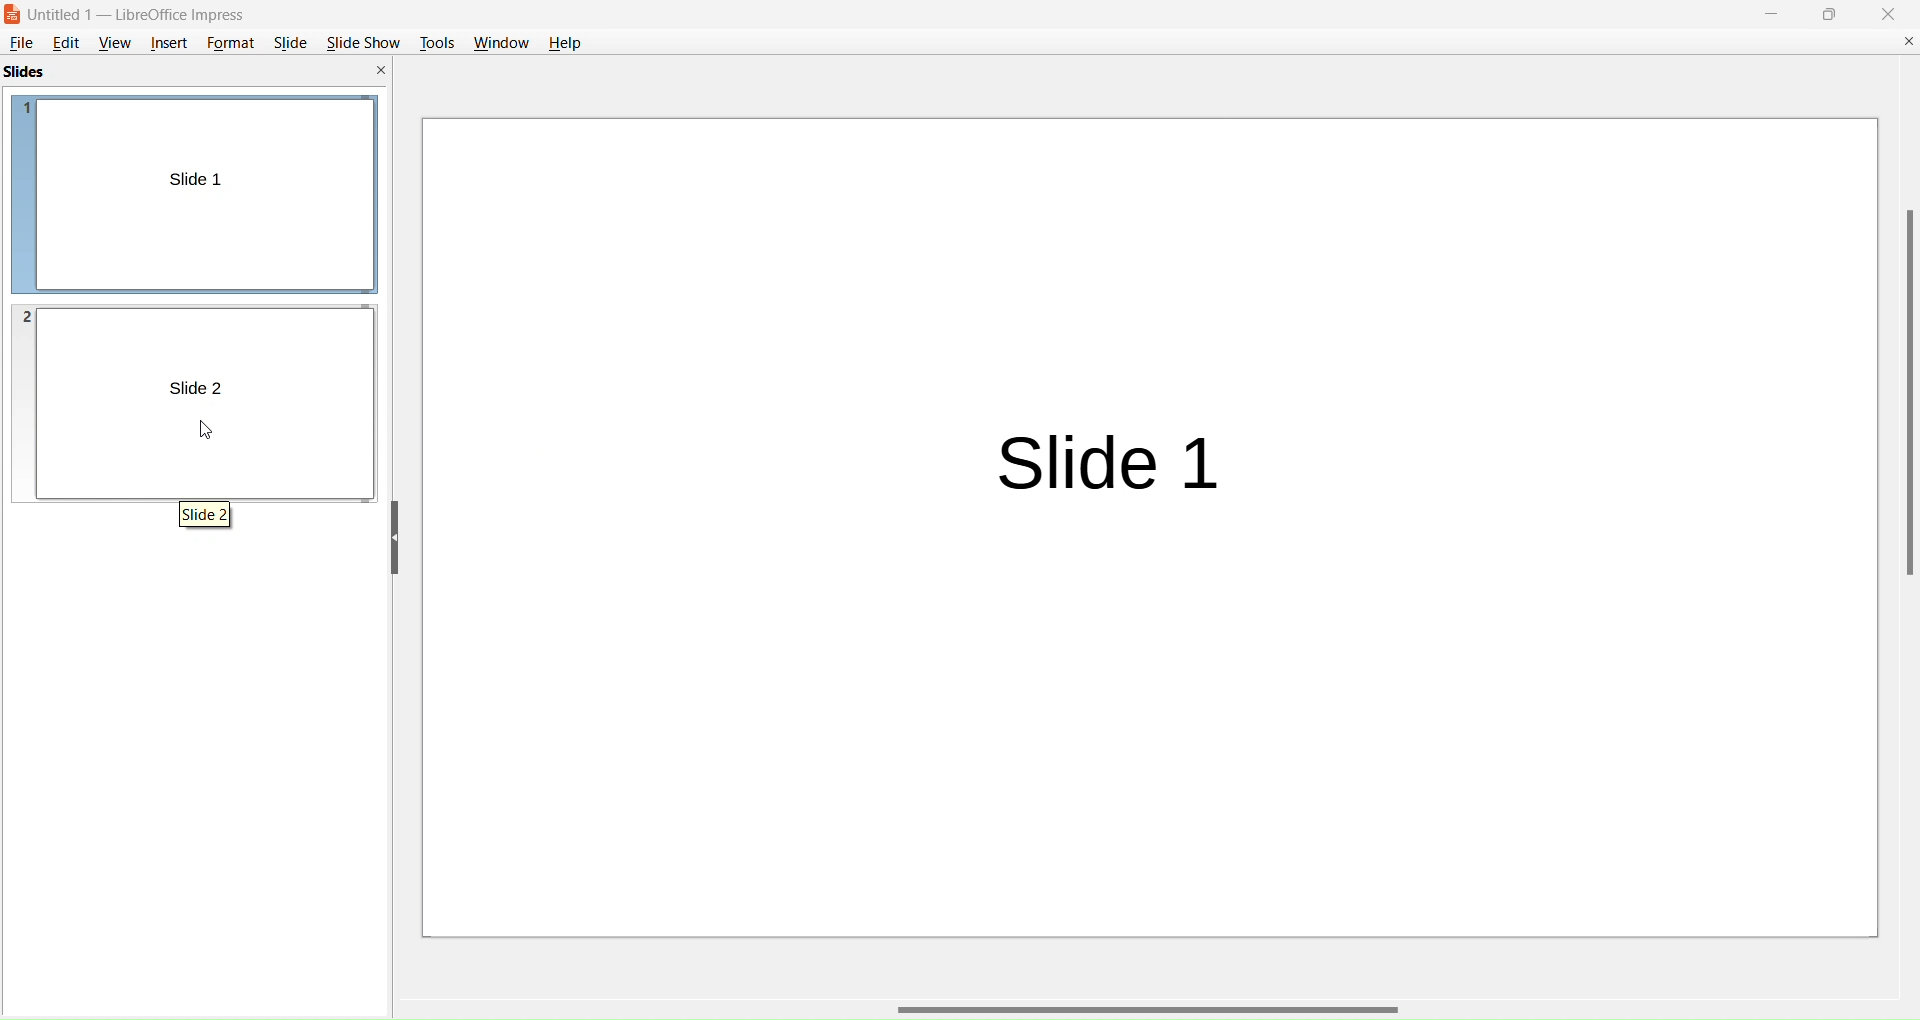 Image resolution: width=1920 pixels, height=1020 pixels. Describe the element at coordinates (232, 44) in the screenshot. I see `format` at that location.